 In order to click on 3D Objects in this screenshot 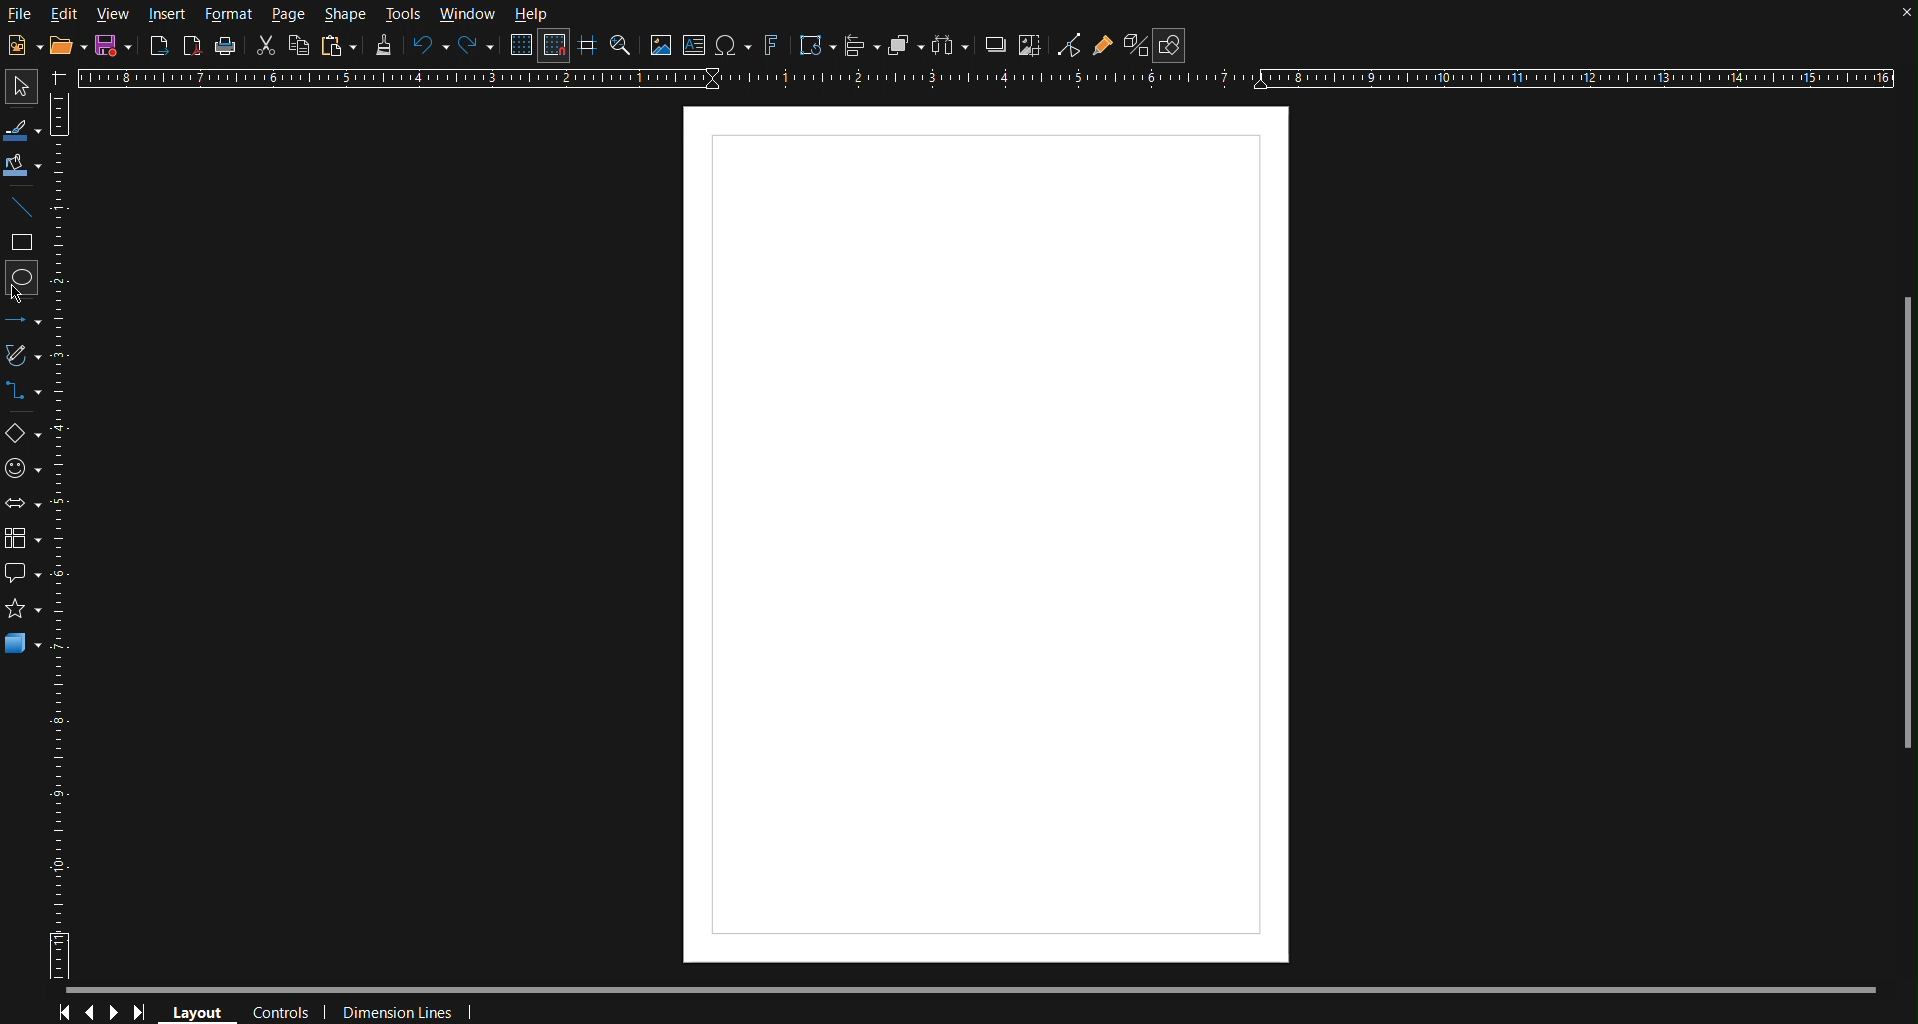, I will do `click(29, 645)`.